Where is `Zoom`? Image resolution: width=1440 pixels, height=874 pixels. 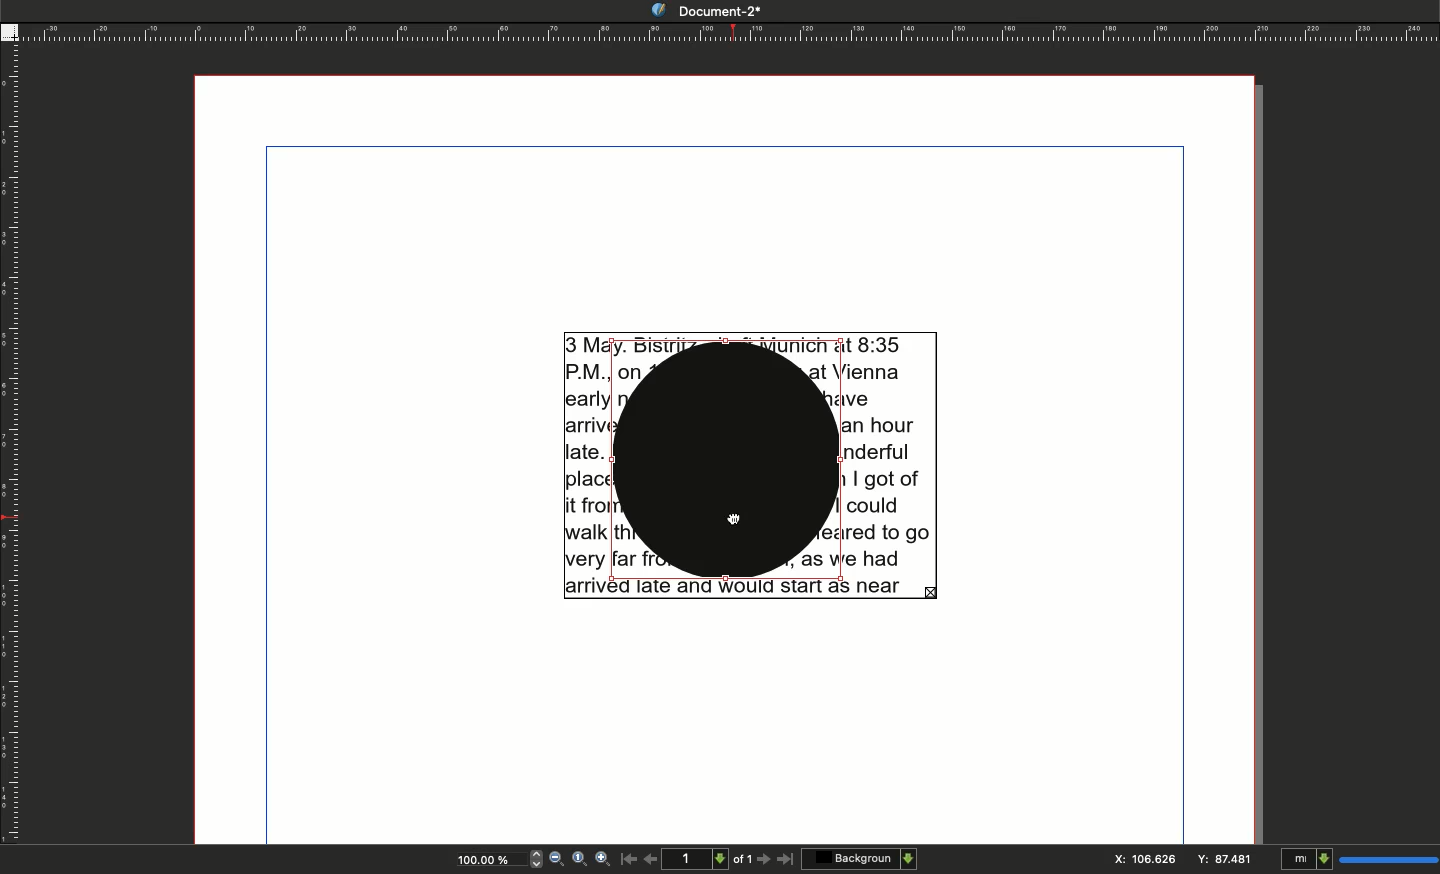
Zoom is located at coordinates (579, 861).